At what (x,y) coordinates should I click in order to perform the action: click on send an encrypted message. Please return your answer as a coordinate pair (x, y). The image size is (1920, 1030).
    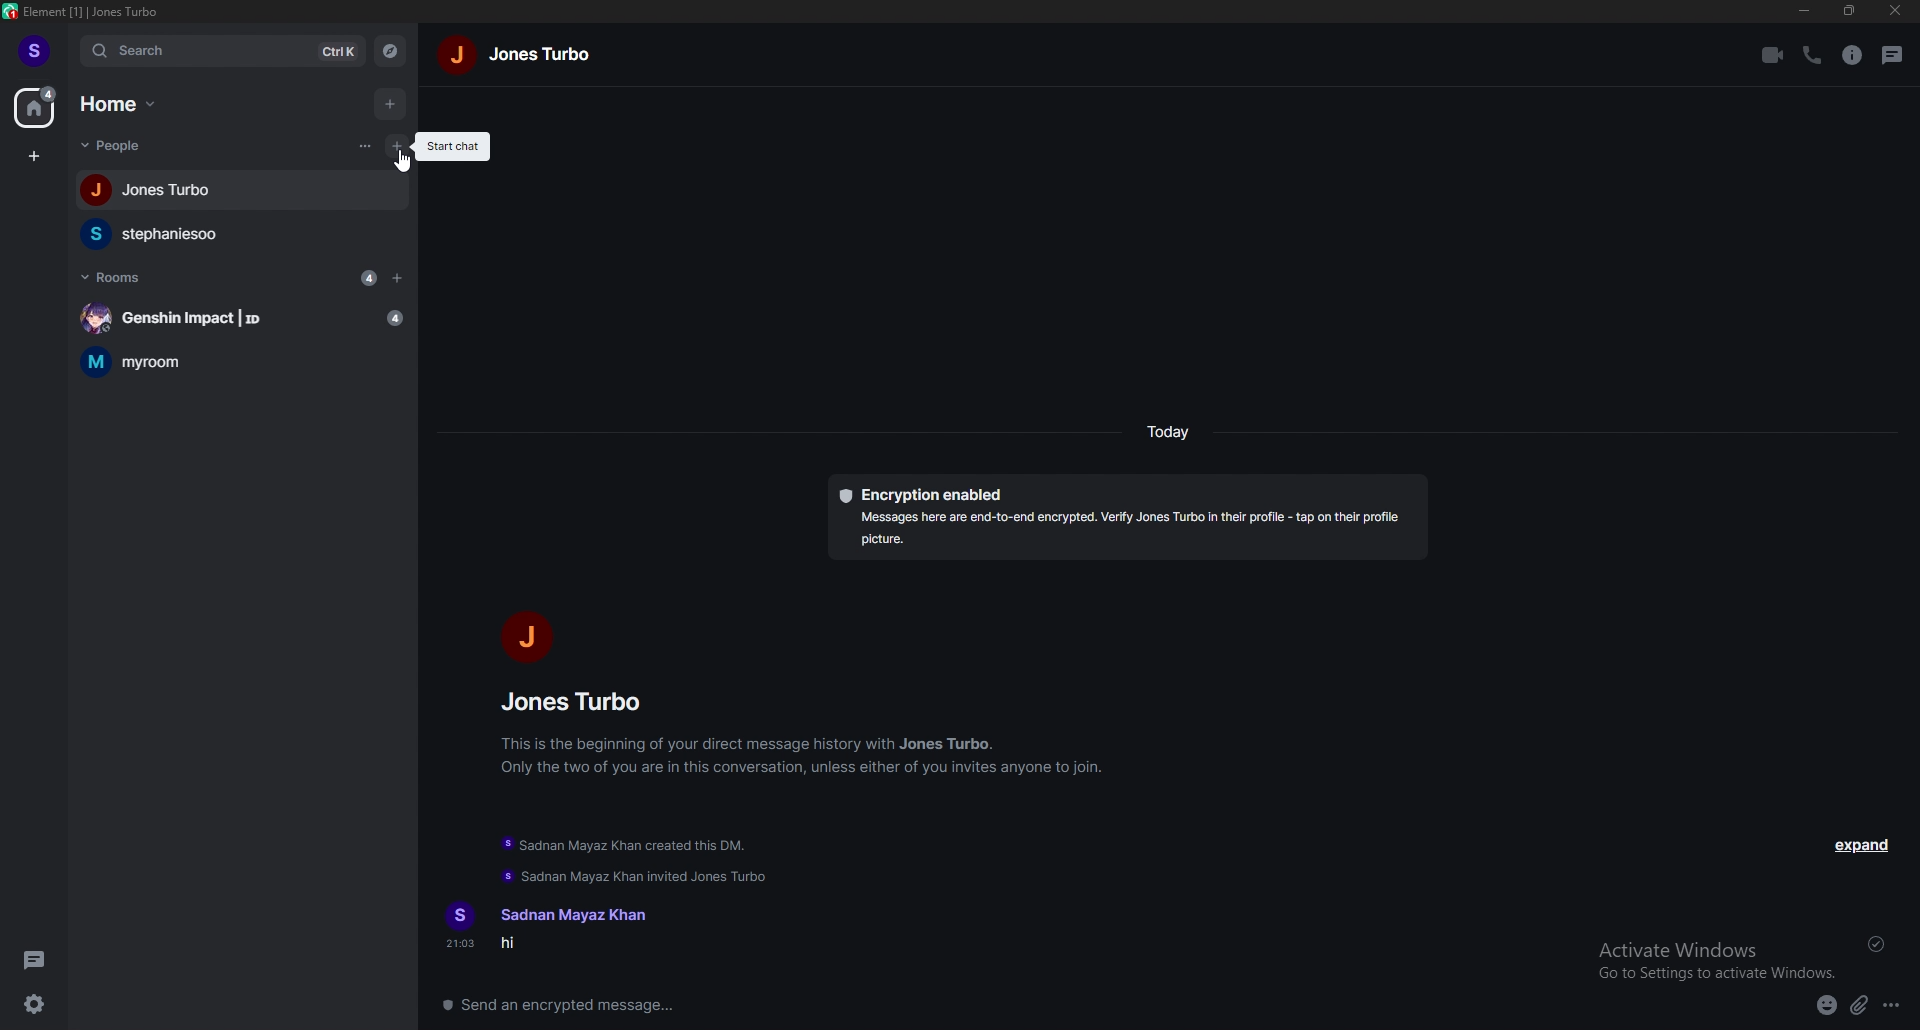
    Looking at the image, I should click on (573, 1005).